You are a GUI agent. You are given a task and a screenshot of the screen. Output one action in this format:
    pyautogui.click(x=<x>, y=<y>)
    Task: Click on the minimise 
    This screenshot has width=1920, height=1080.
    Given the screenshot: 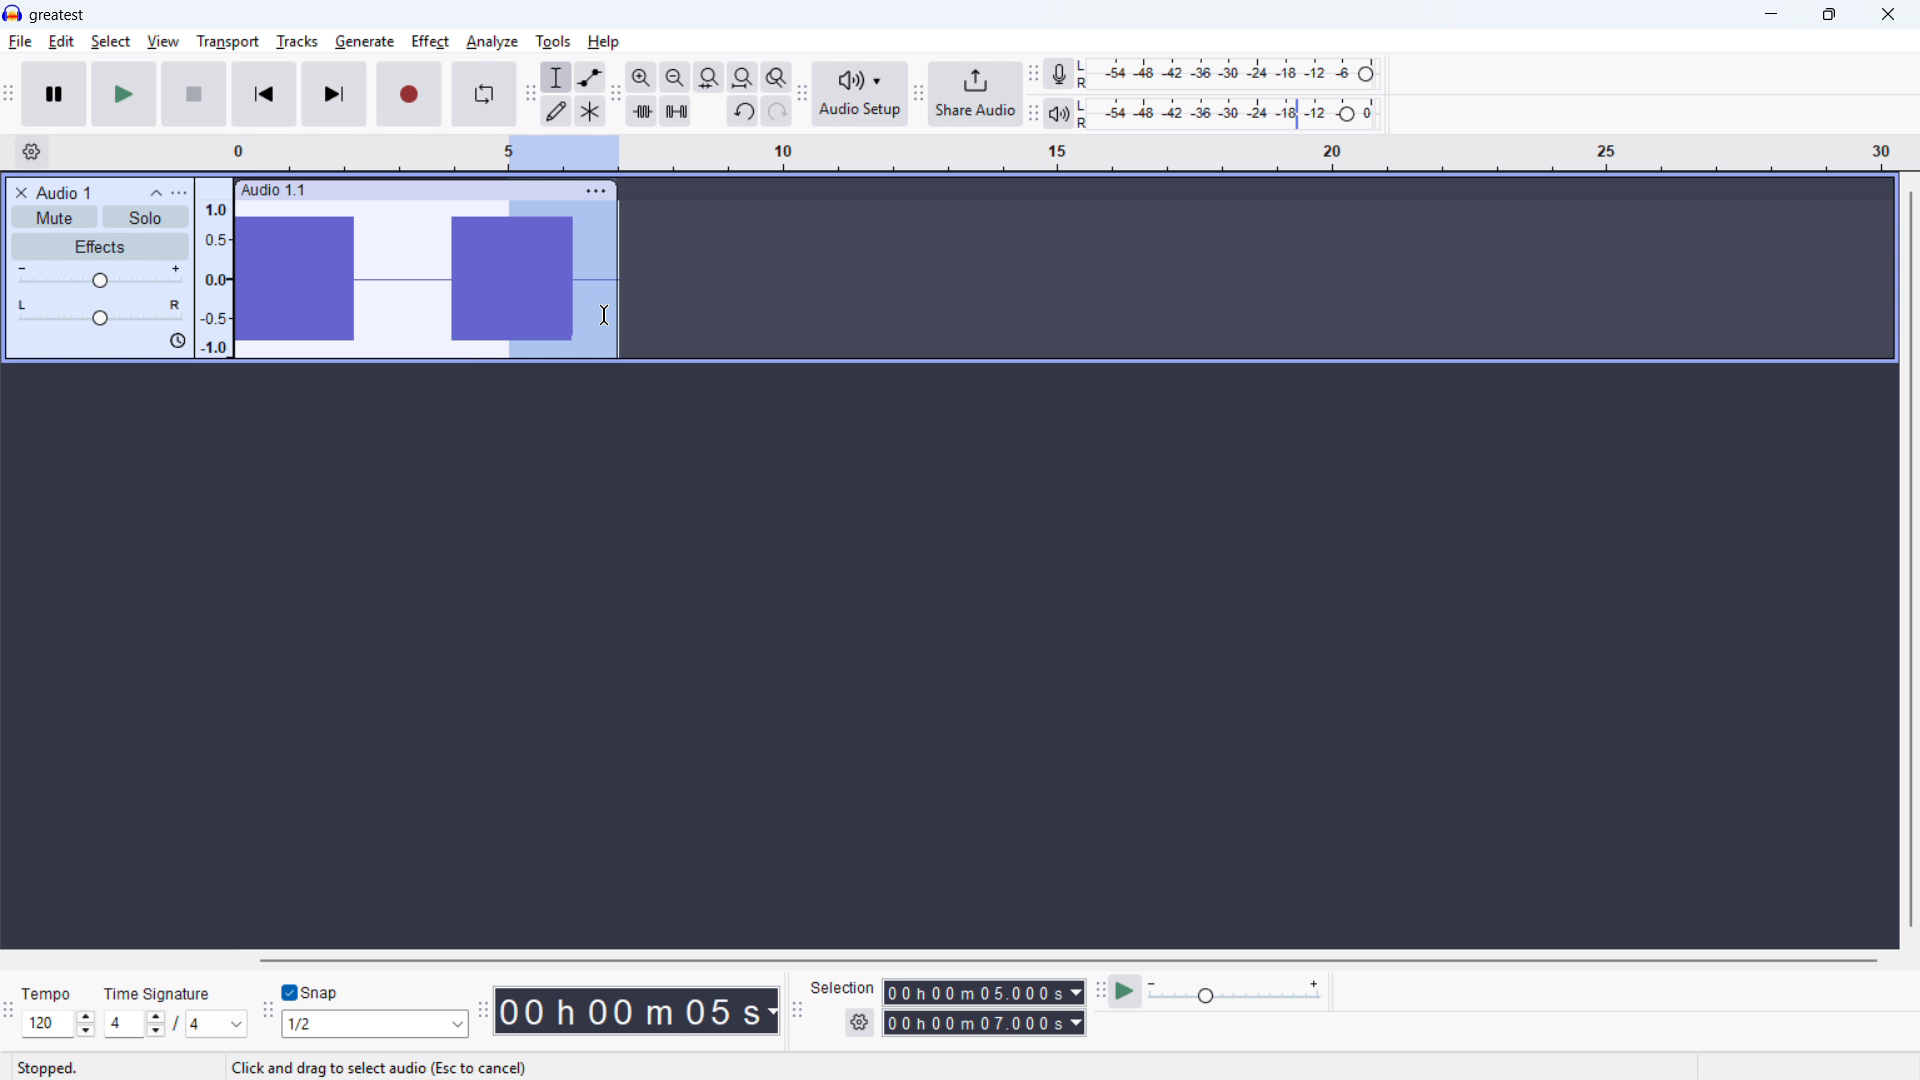 What is the action you would take?
    pyautogui.click(x=1773, y=15)
    